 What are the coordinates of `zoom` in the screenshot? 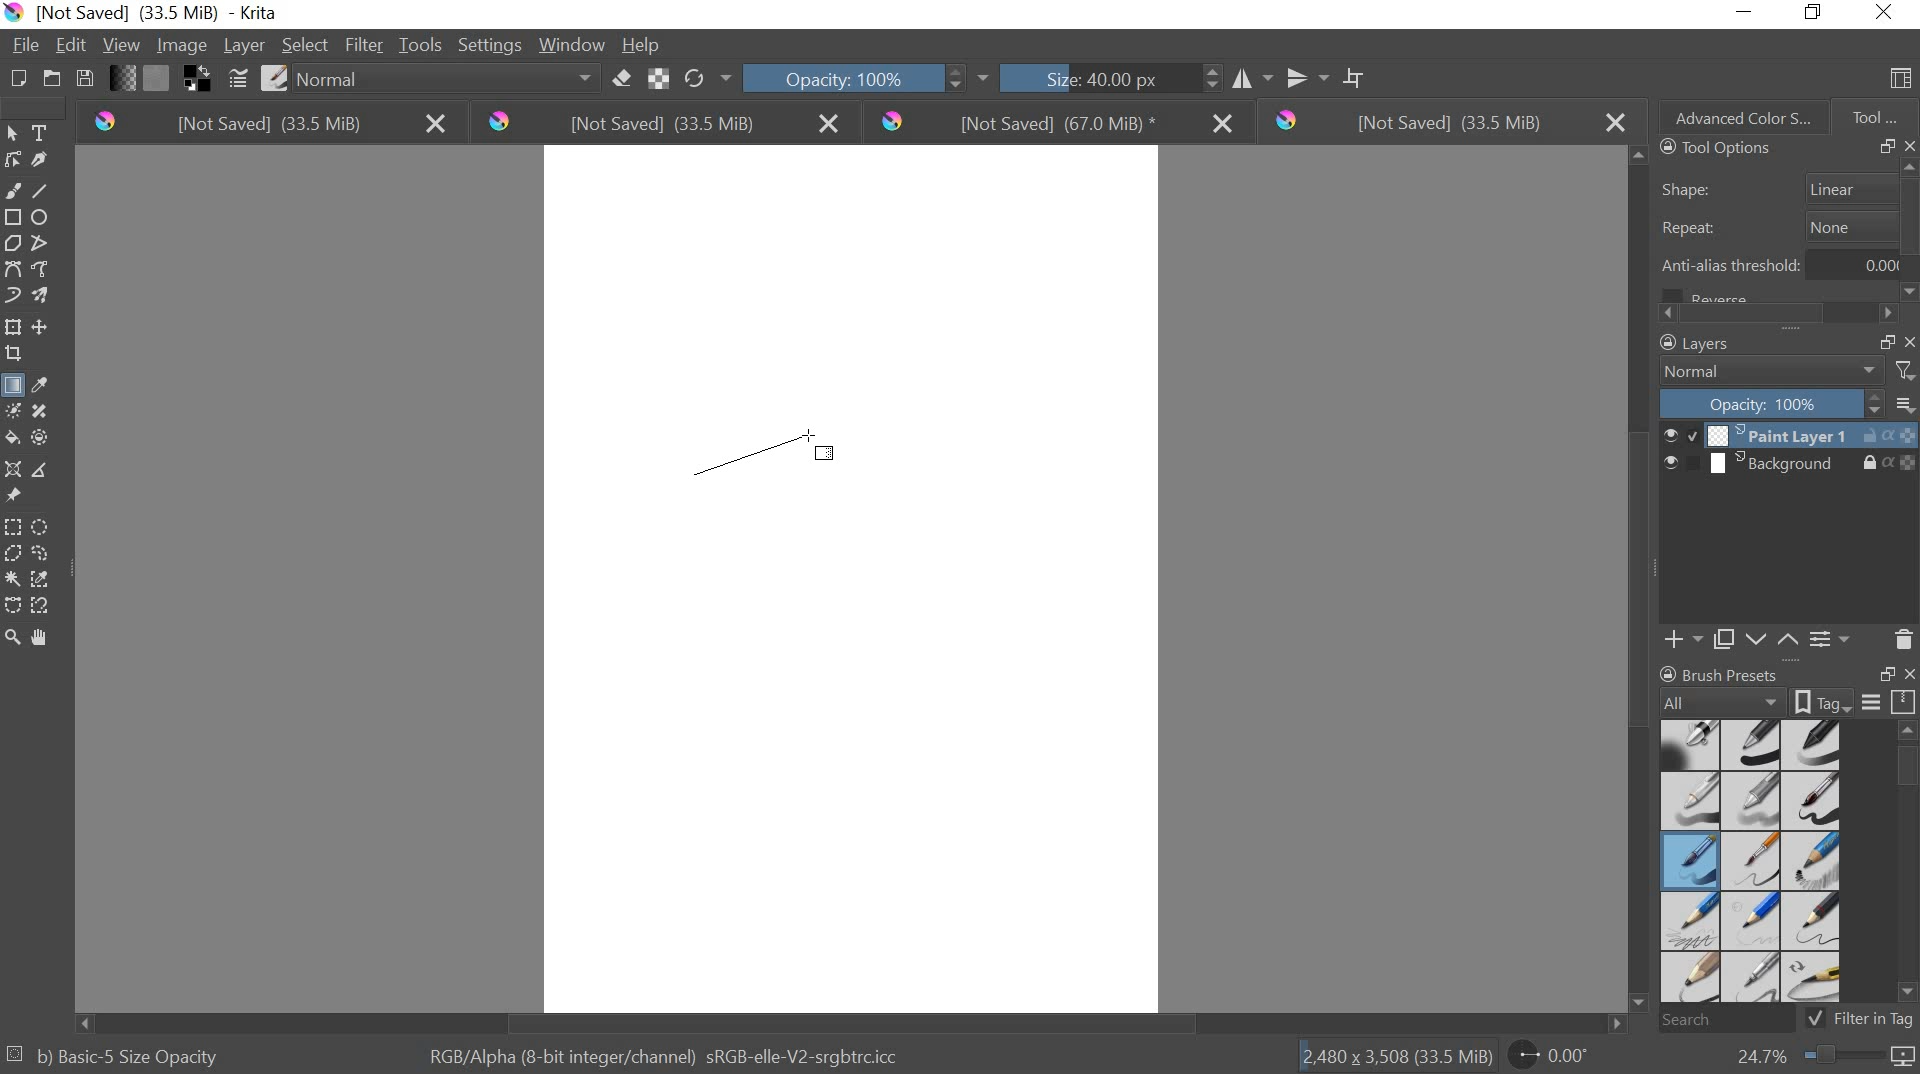 It's located at (12, 633).